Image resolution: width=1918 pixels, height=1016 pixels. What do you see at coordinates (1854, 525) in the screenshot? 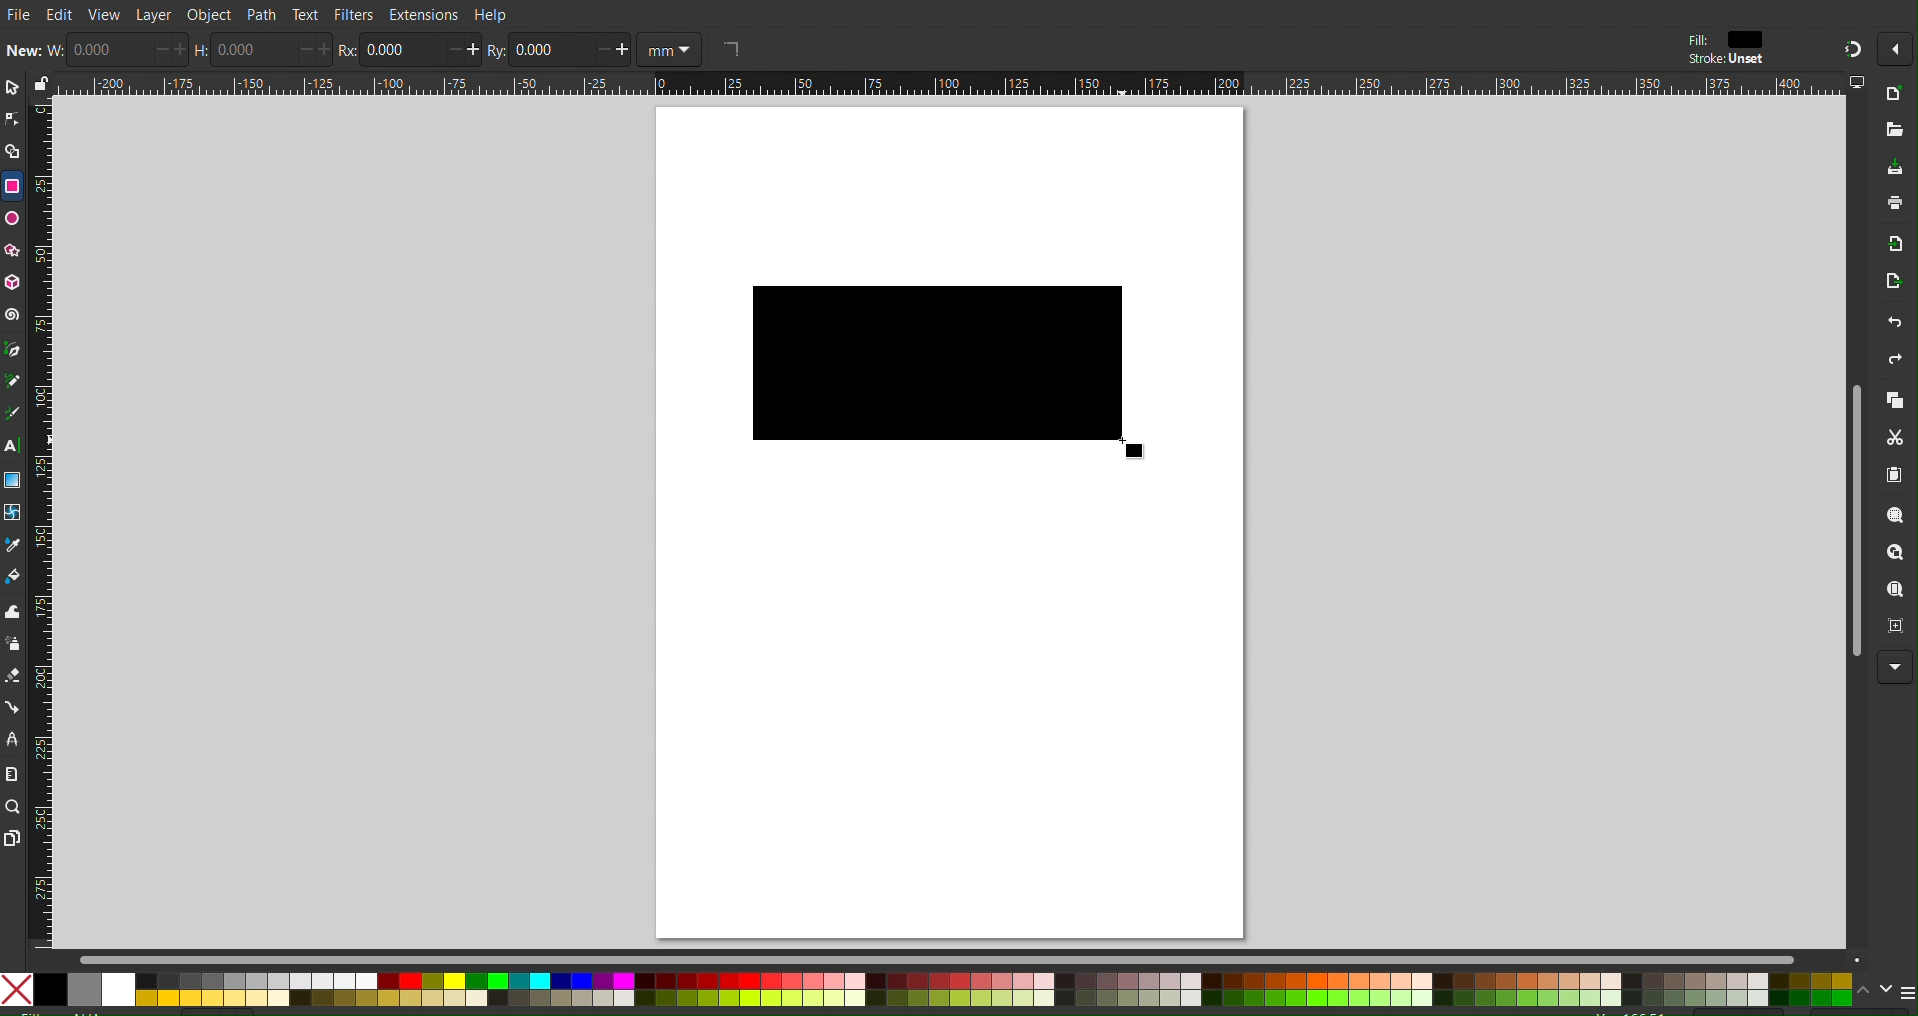
I see `Scrollbar` at bounding box center [1854, 525].